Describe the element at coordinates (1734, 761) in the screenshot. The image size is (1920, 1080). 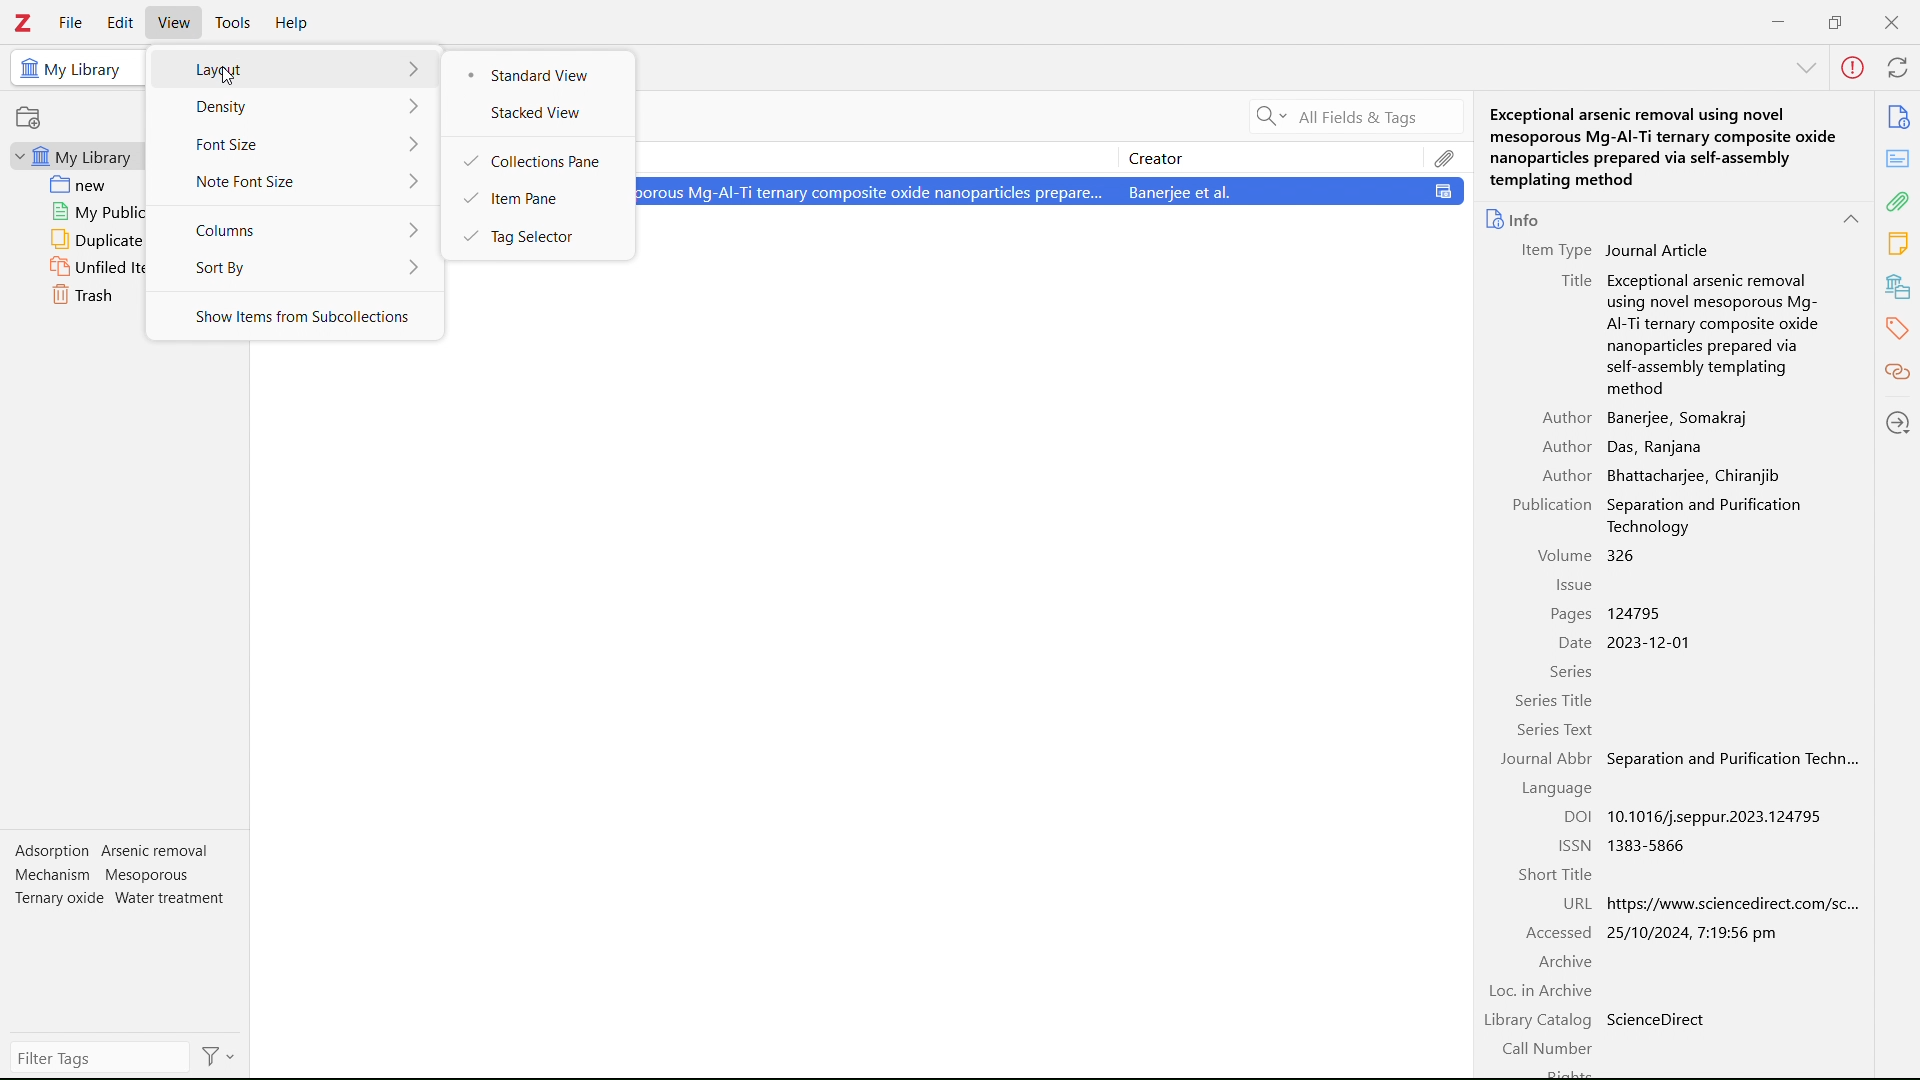
I see `Separation and Purification Techn...` at that location.